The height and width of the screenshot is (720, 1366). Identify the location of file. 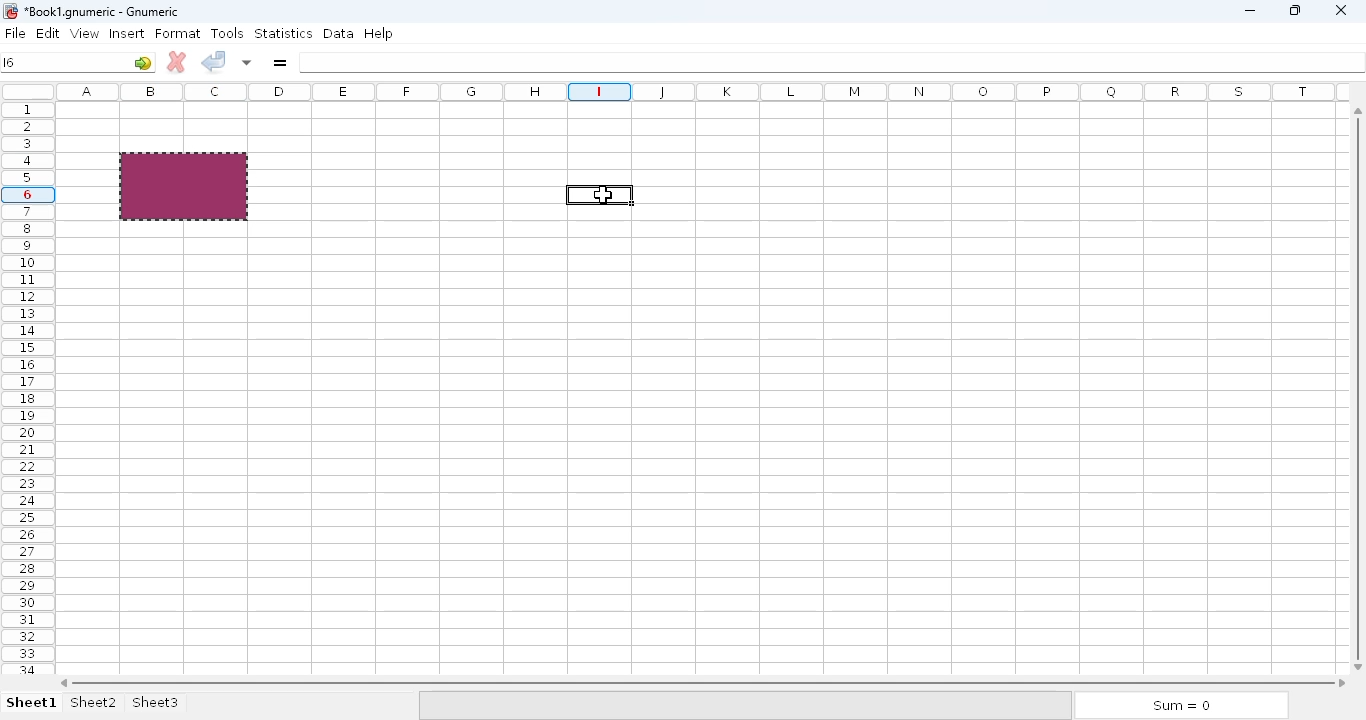
(15, 33).